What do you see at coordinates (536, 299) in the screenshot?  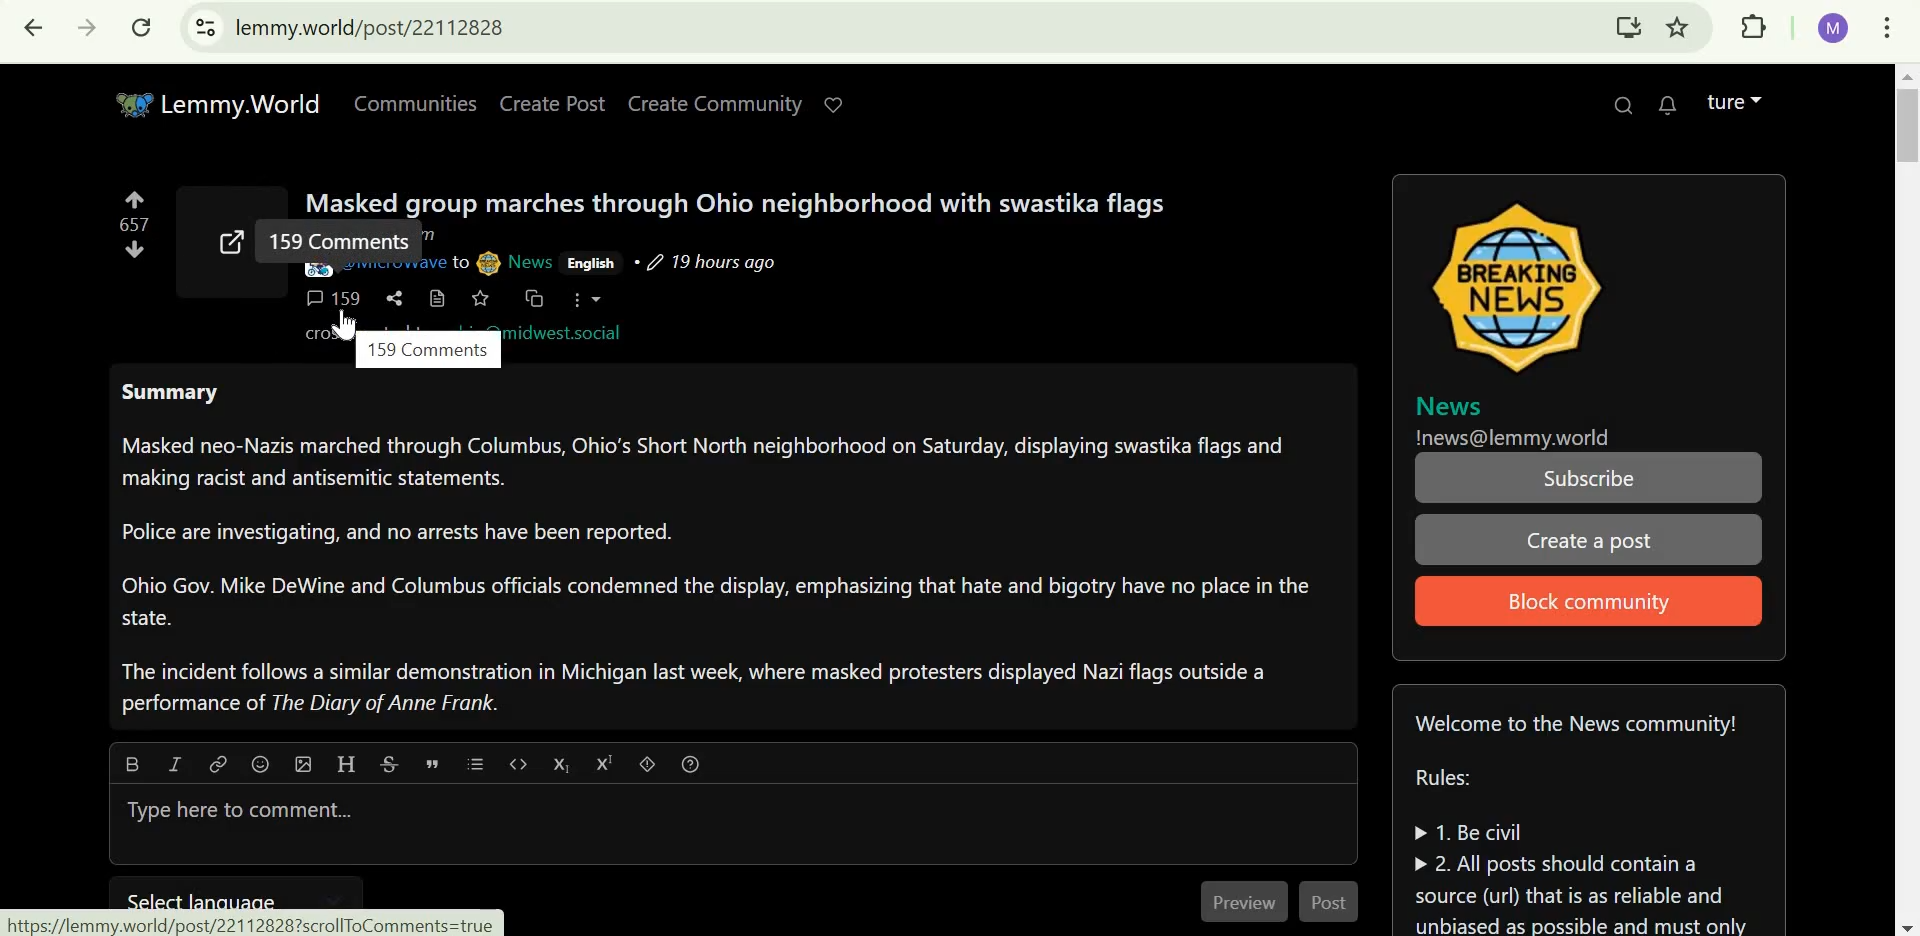 I see `cross-post` at bounding box center [536, 299].